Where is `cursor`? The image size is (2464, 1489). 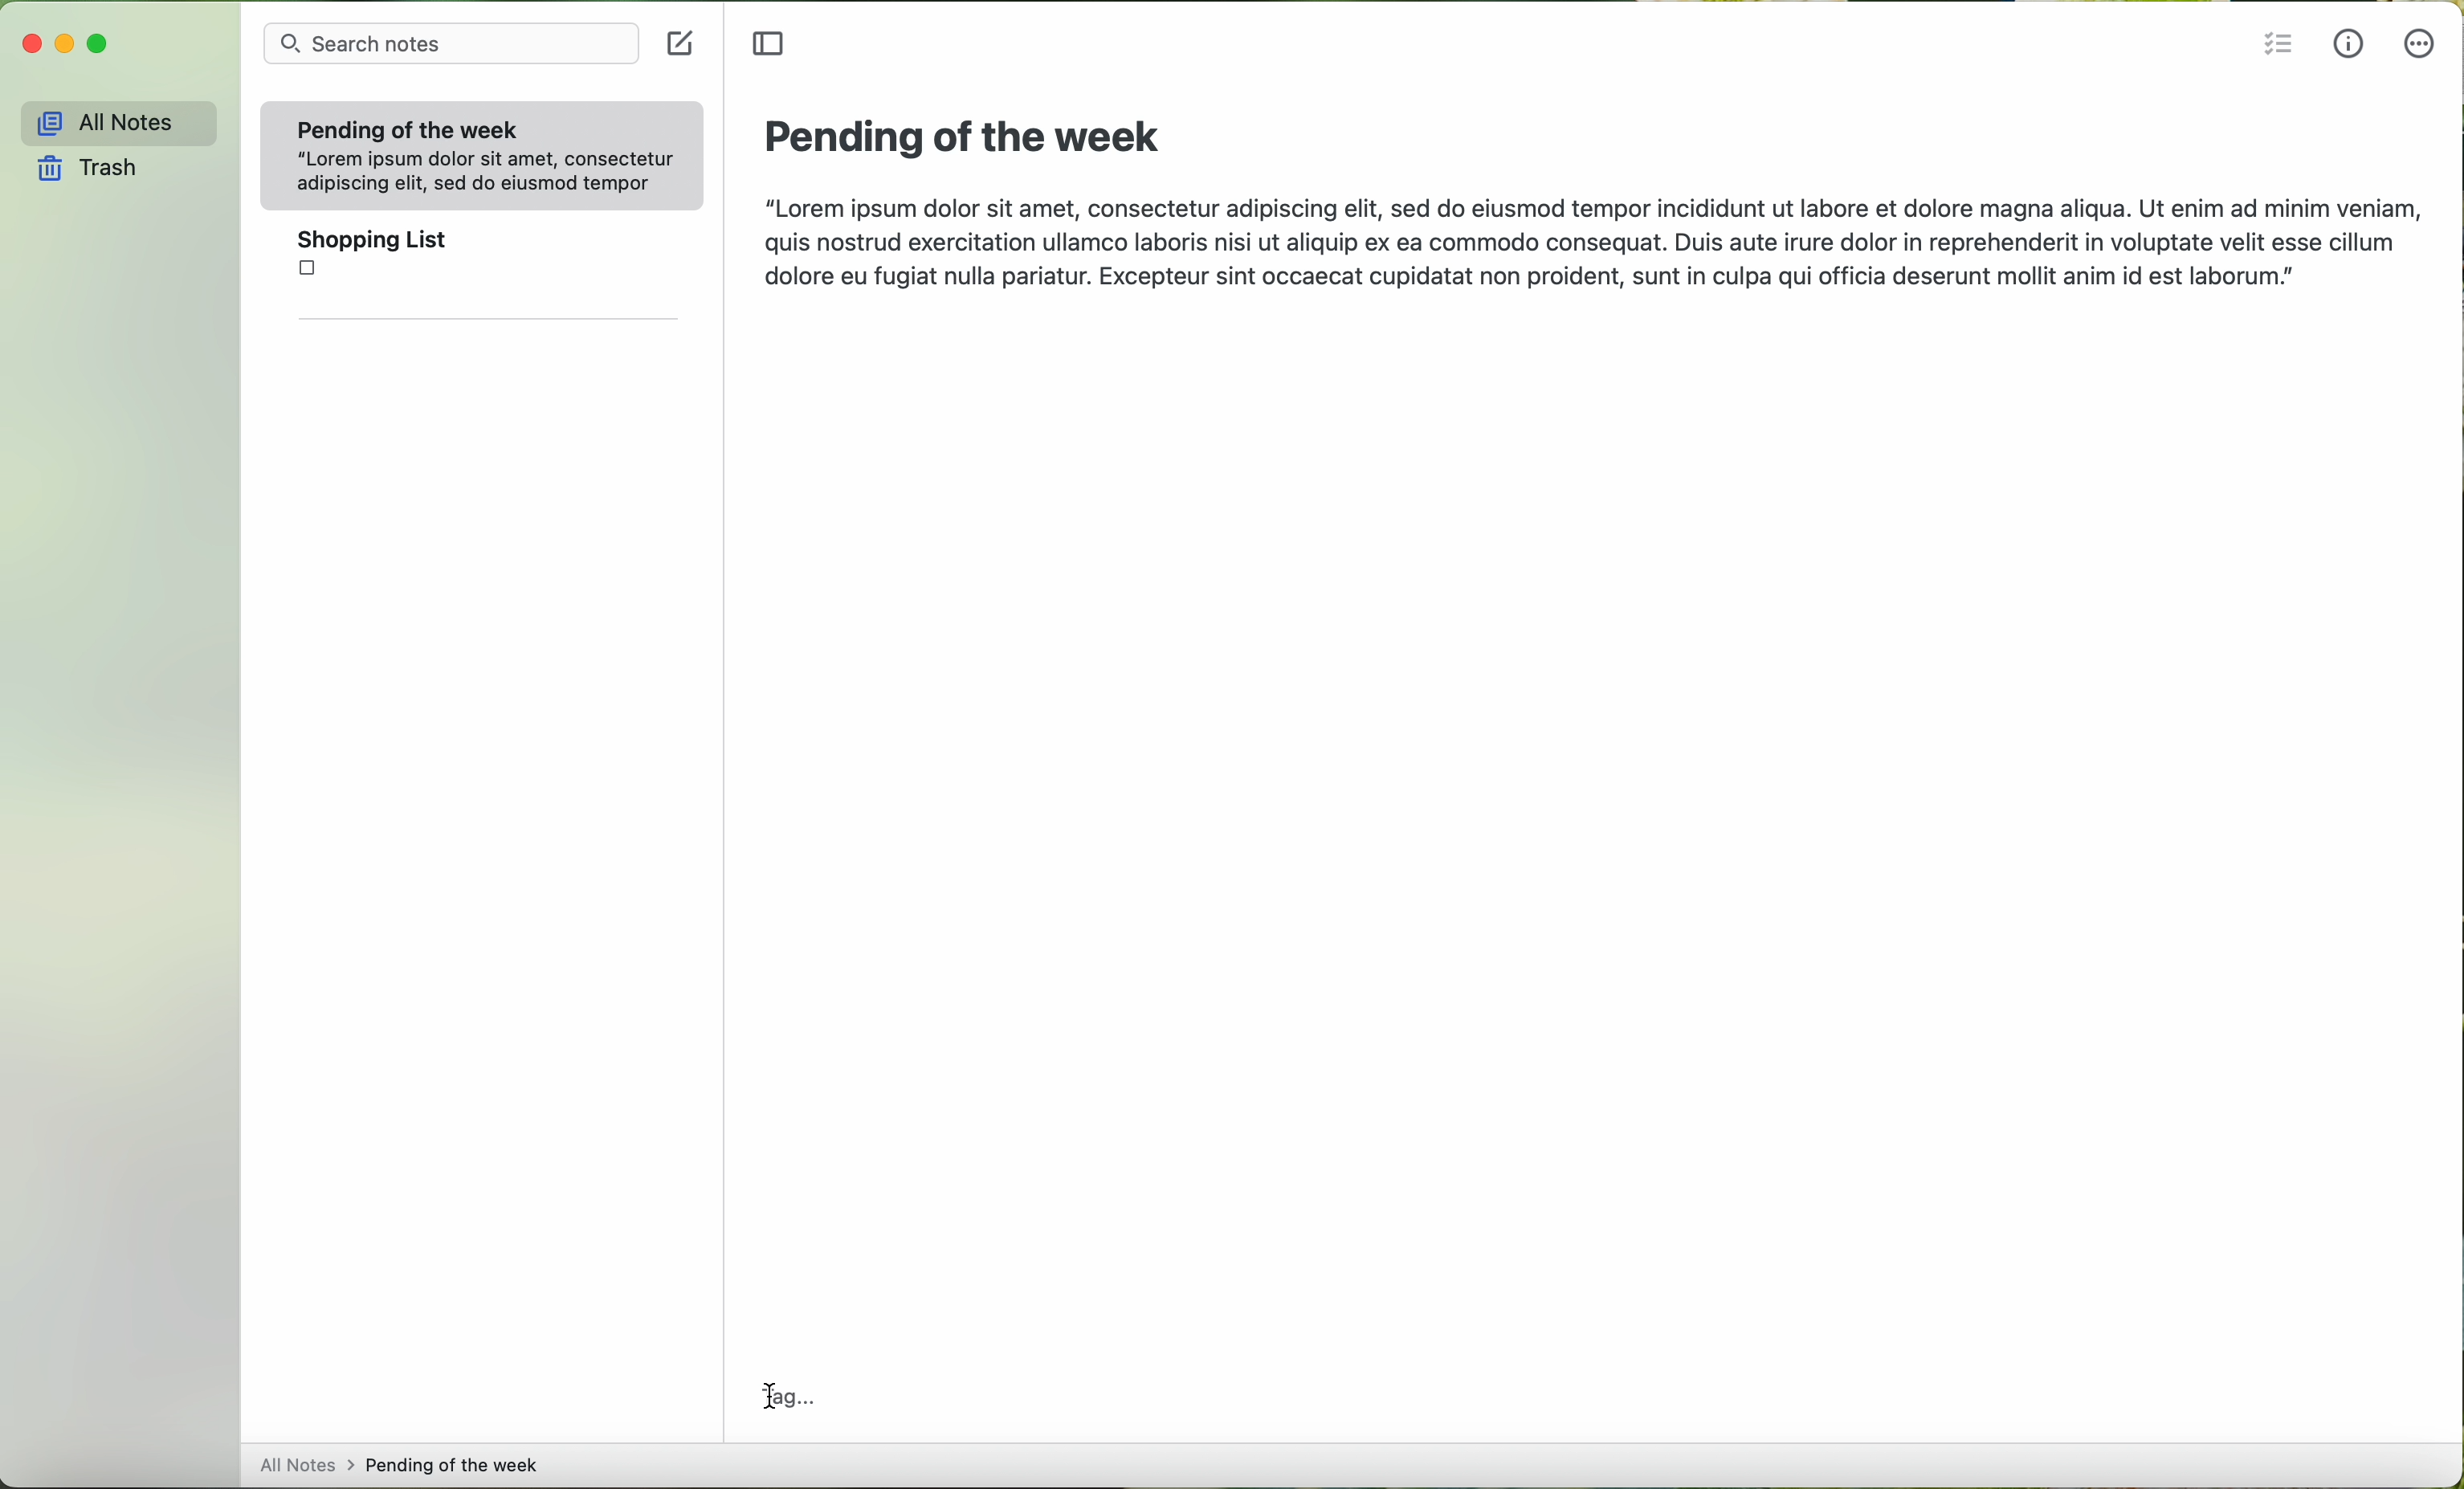
cursor is located at coordinates (765, 1393).